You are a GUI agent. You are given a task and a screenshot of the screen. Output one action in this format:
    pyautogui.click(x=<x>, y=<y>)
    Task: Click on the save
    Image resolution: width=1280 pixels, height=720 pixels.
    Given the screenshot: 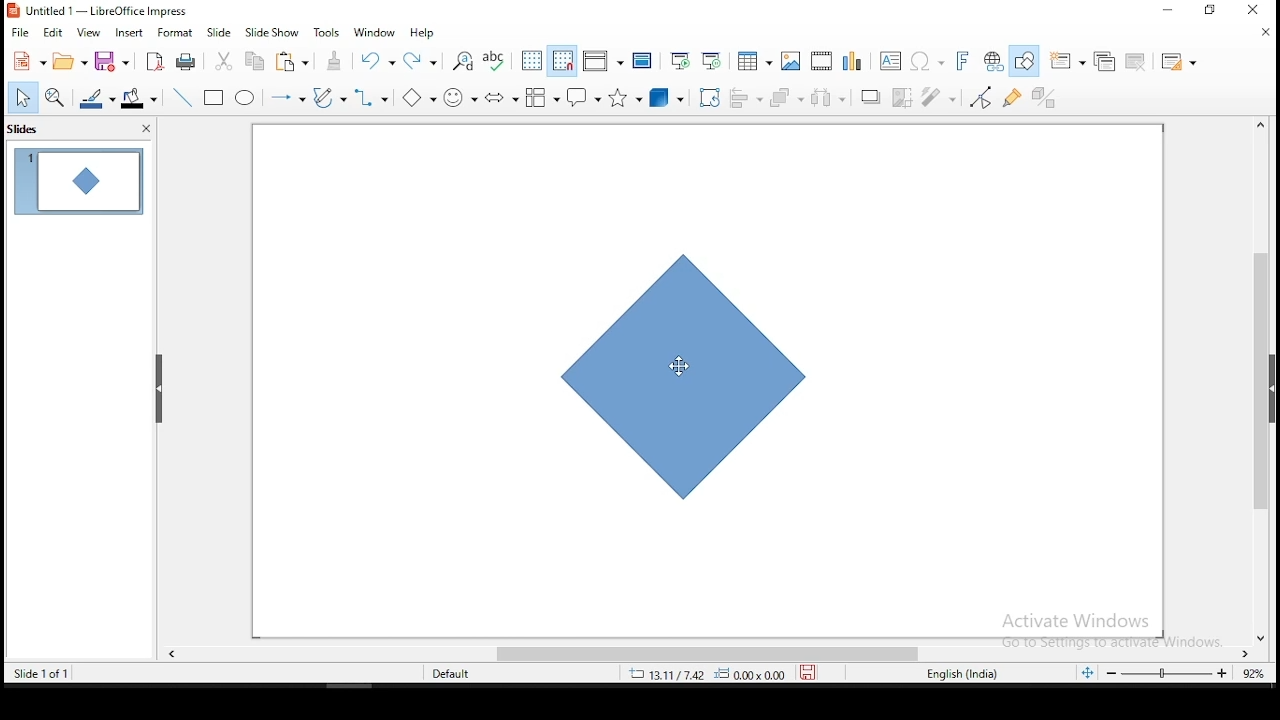 What is the action you would take?
    pyautogui.click(x=807, y=671)
    